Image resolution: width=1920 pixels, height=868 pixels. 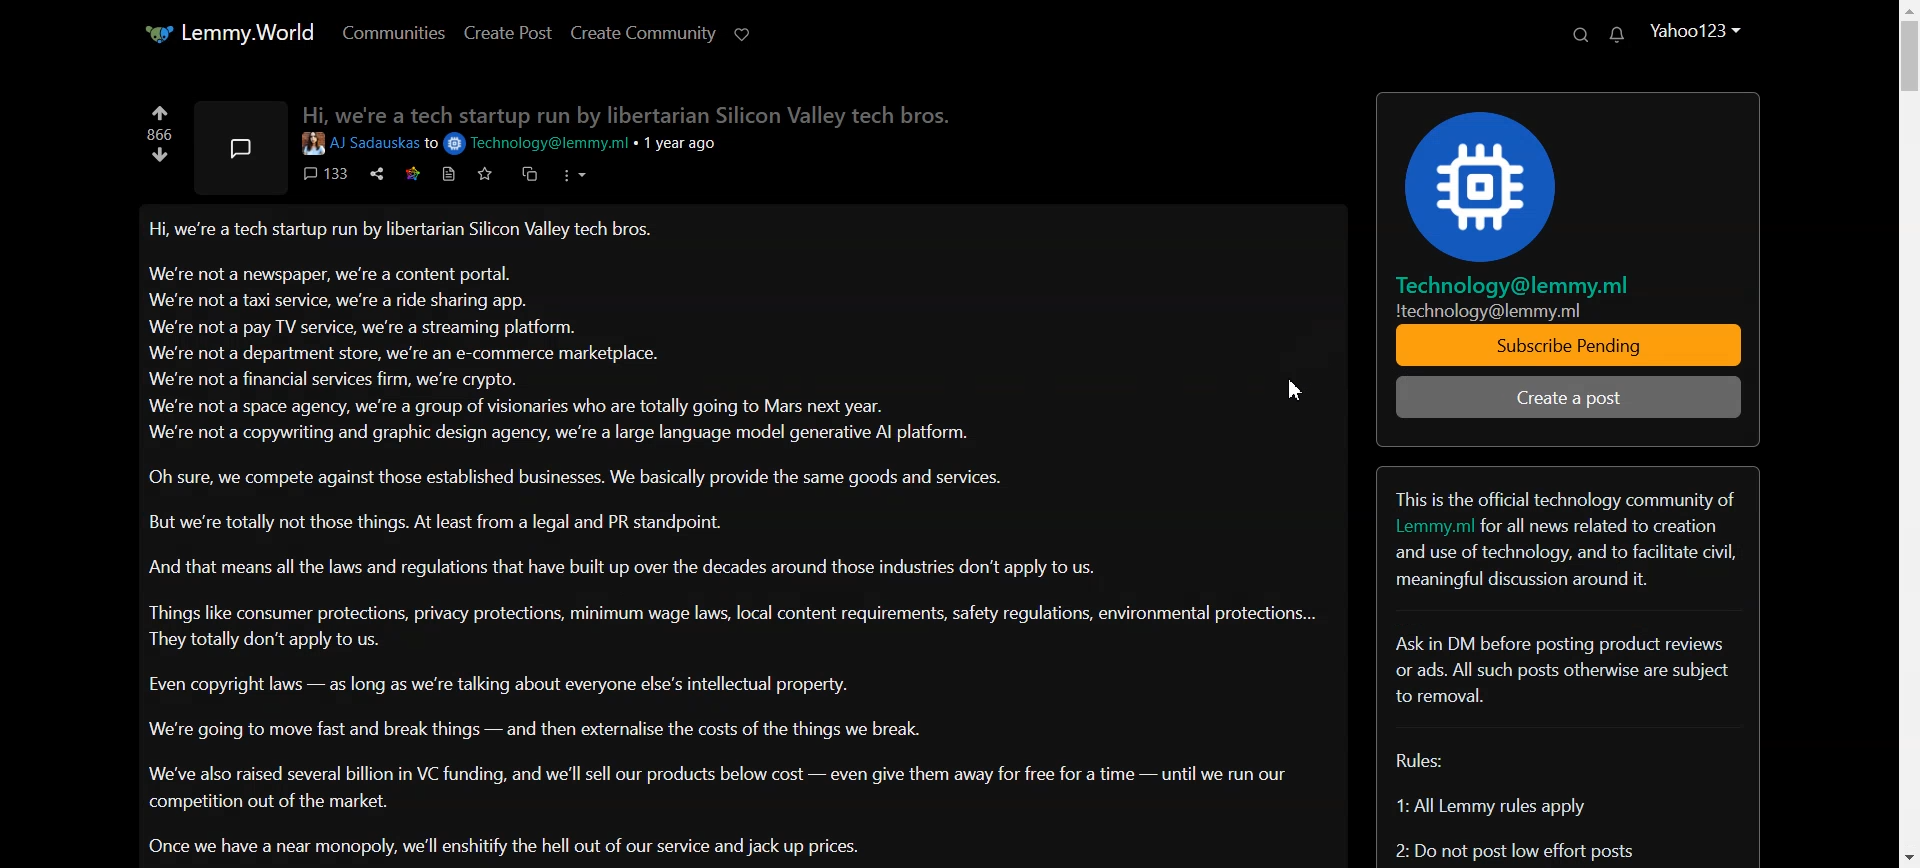 What do you see at coordinates (1569, 628) in the screenshot?
I see `This is the official technology community of Lemmy.ml for all news related to creation and use of technology, and to facilitate civil, meaningful discussion around it. Ask in DM before posting product reviews or ads. All such posts otherwise are subject to removal.` at bounding box center [1569, 628].